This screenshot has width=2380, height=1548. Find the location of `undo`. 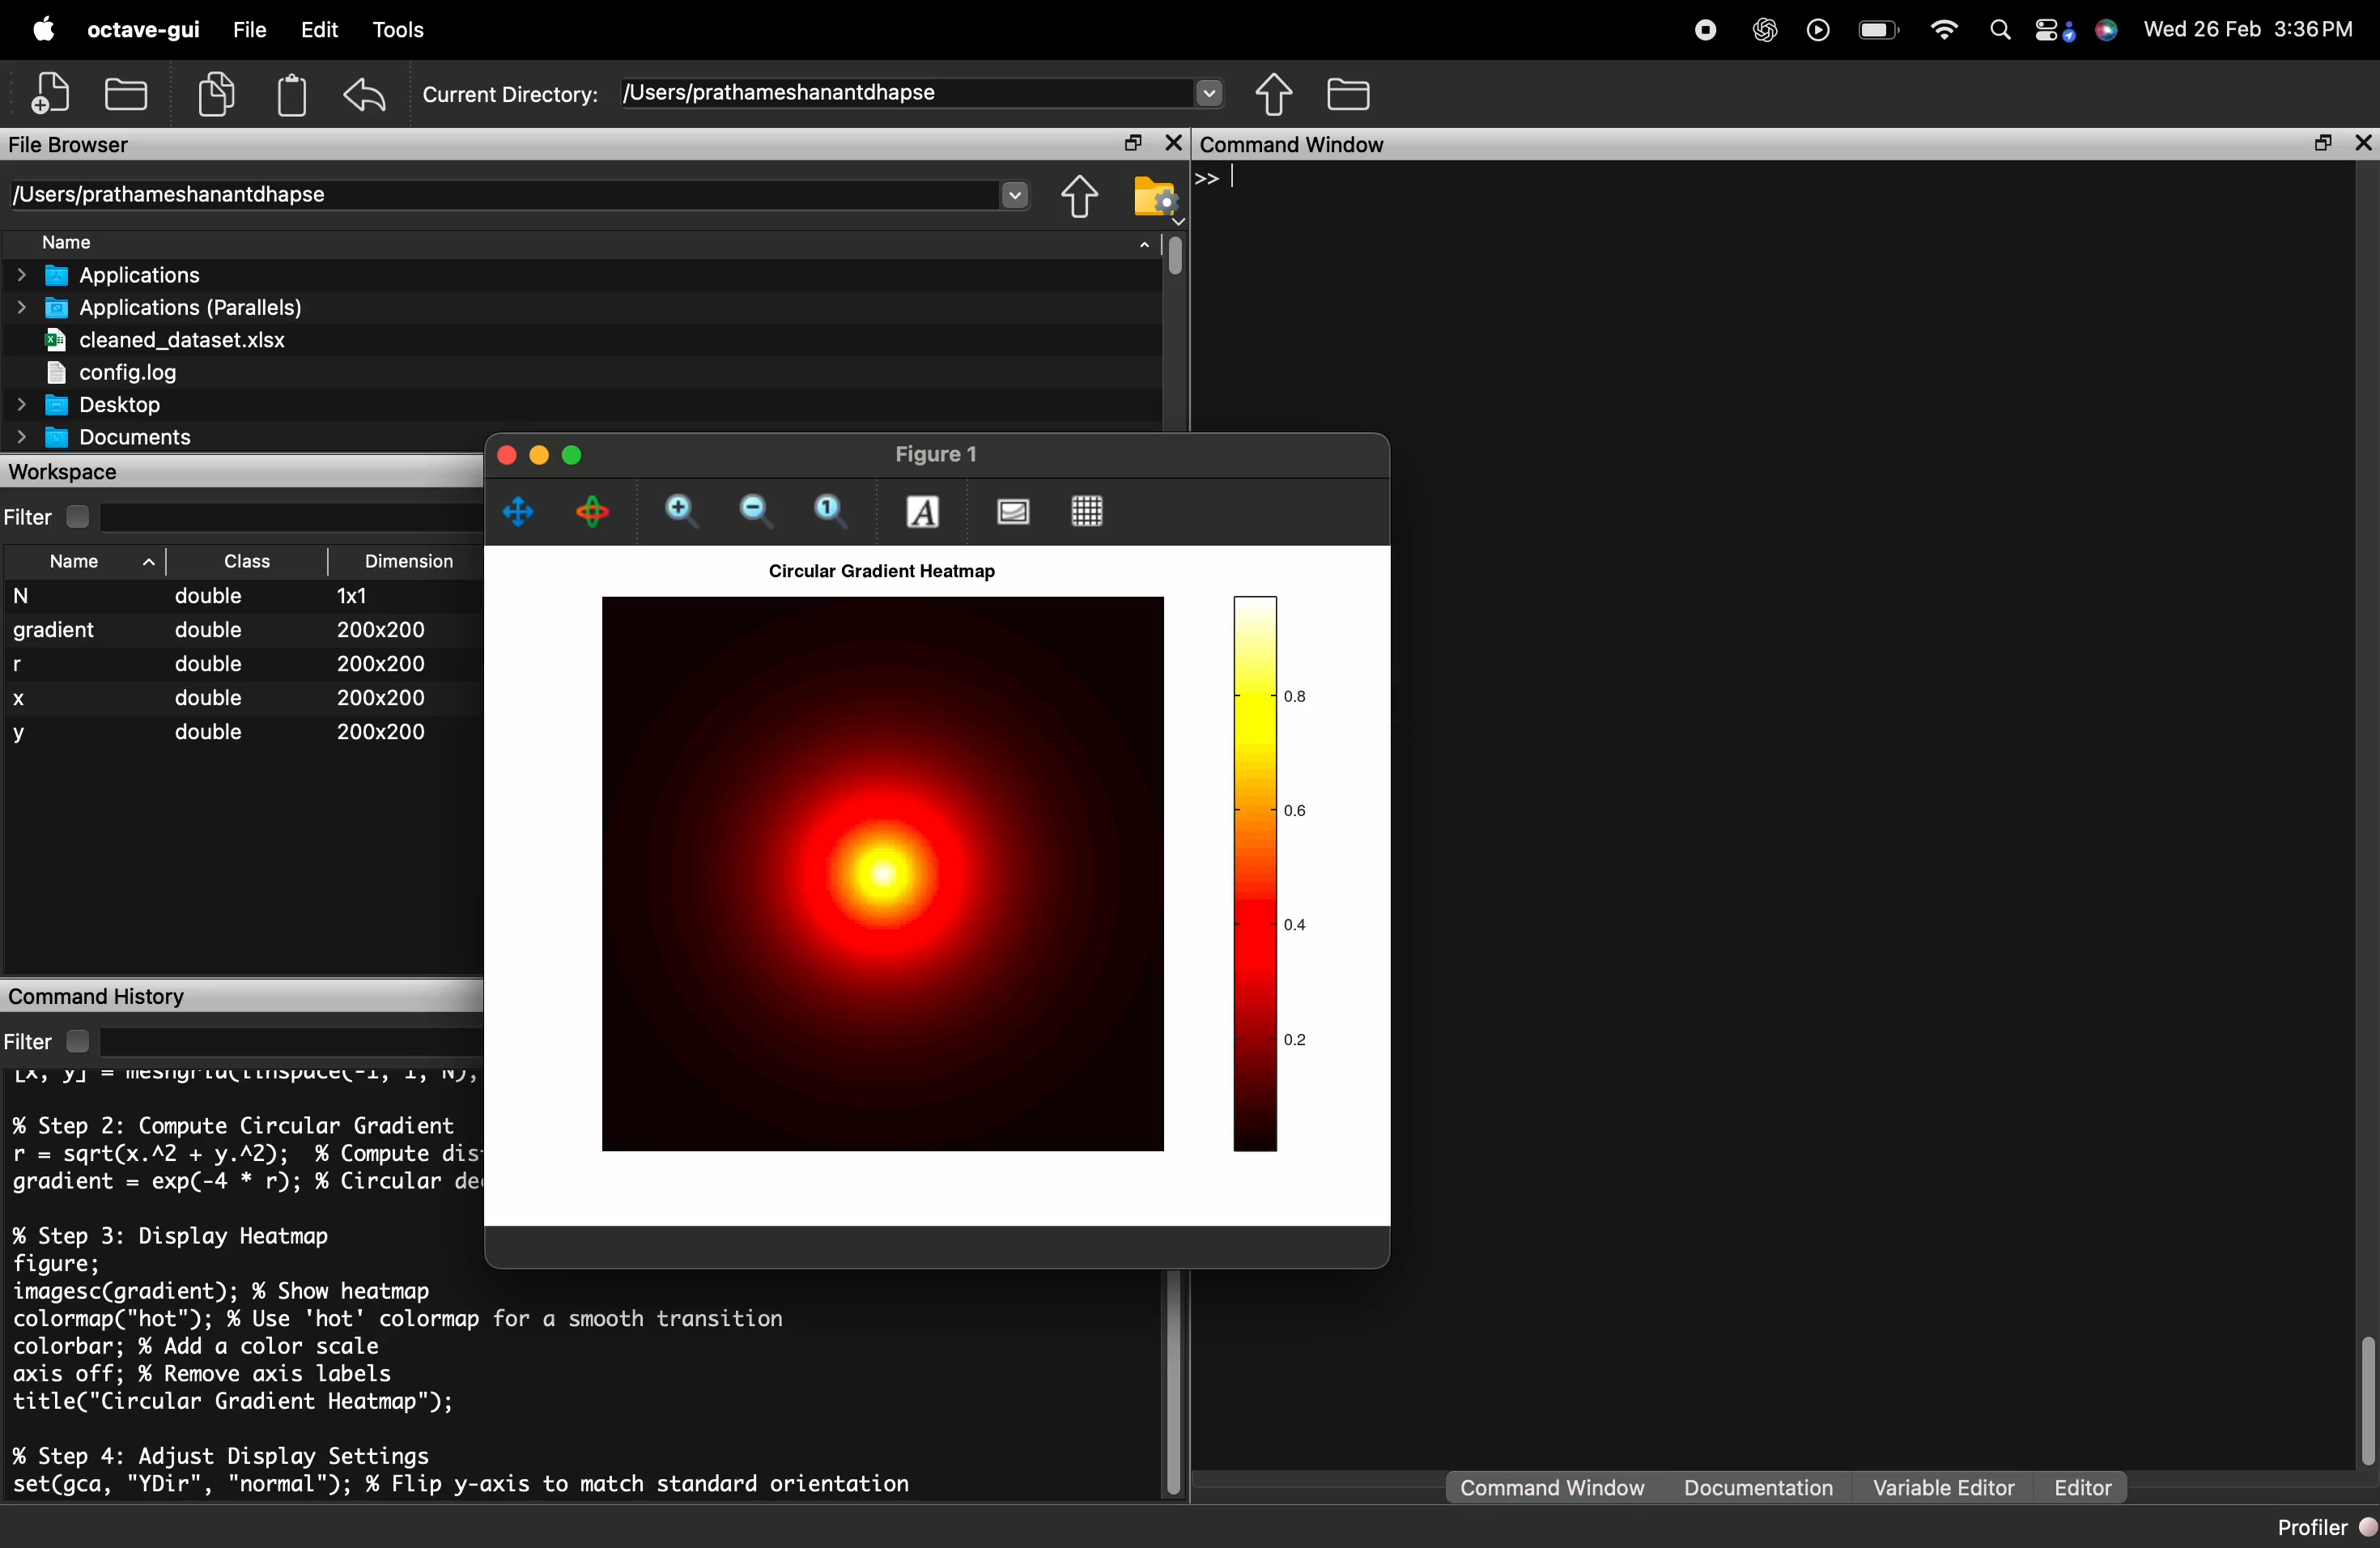

undo is located at coordinates (365, 95).